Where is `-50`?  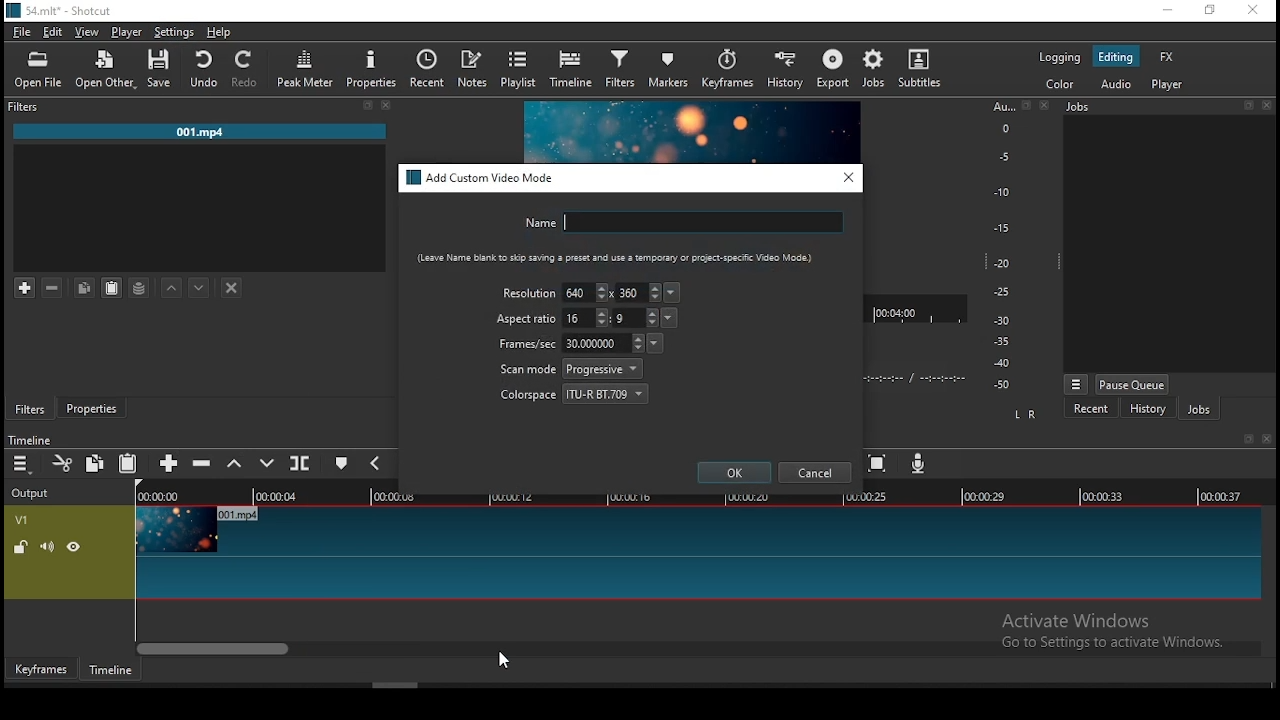
-50 is located at coordinates (1002, 385).